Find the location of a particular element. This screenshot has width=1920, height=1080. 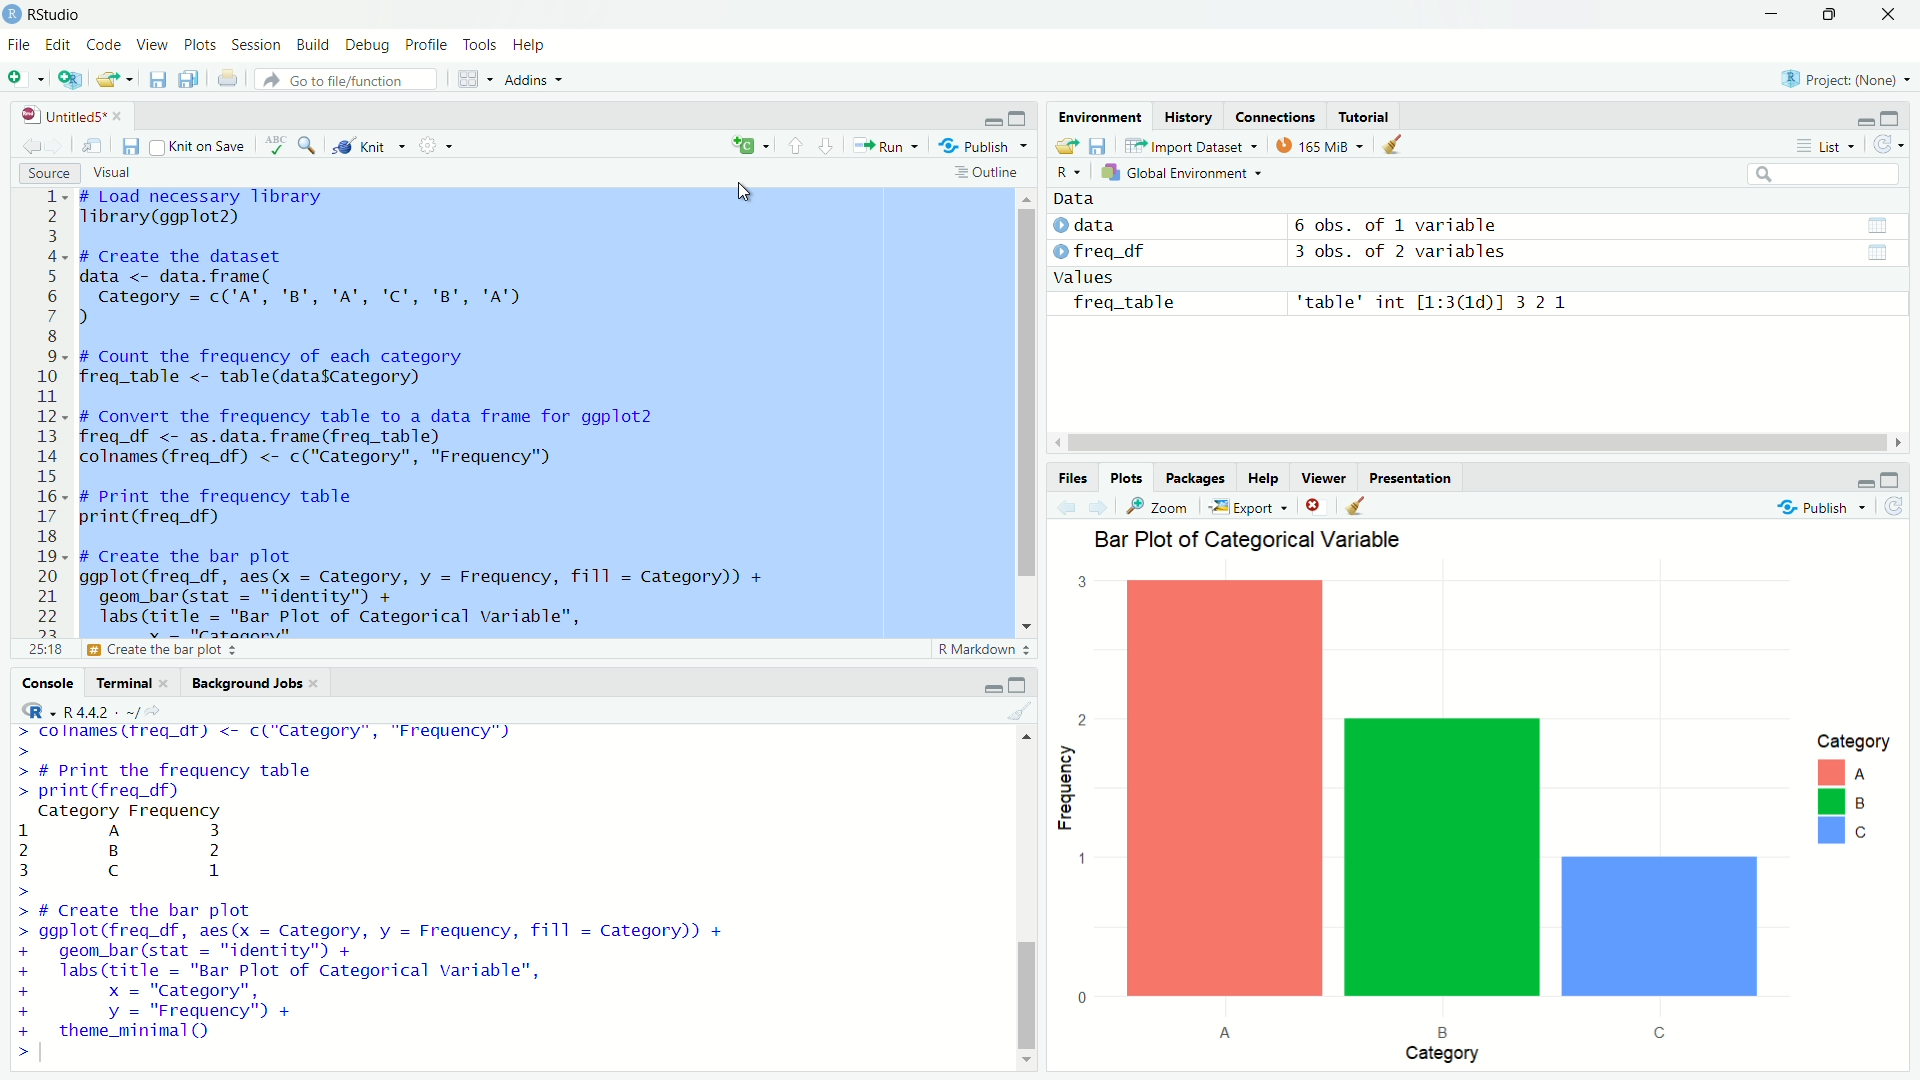

export is located at coordinates (1246, 508).